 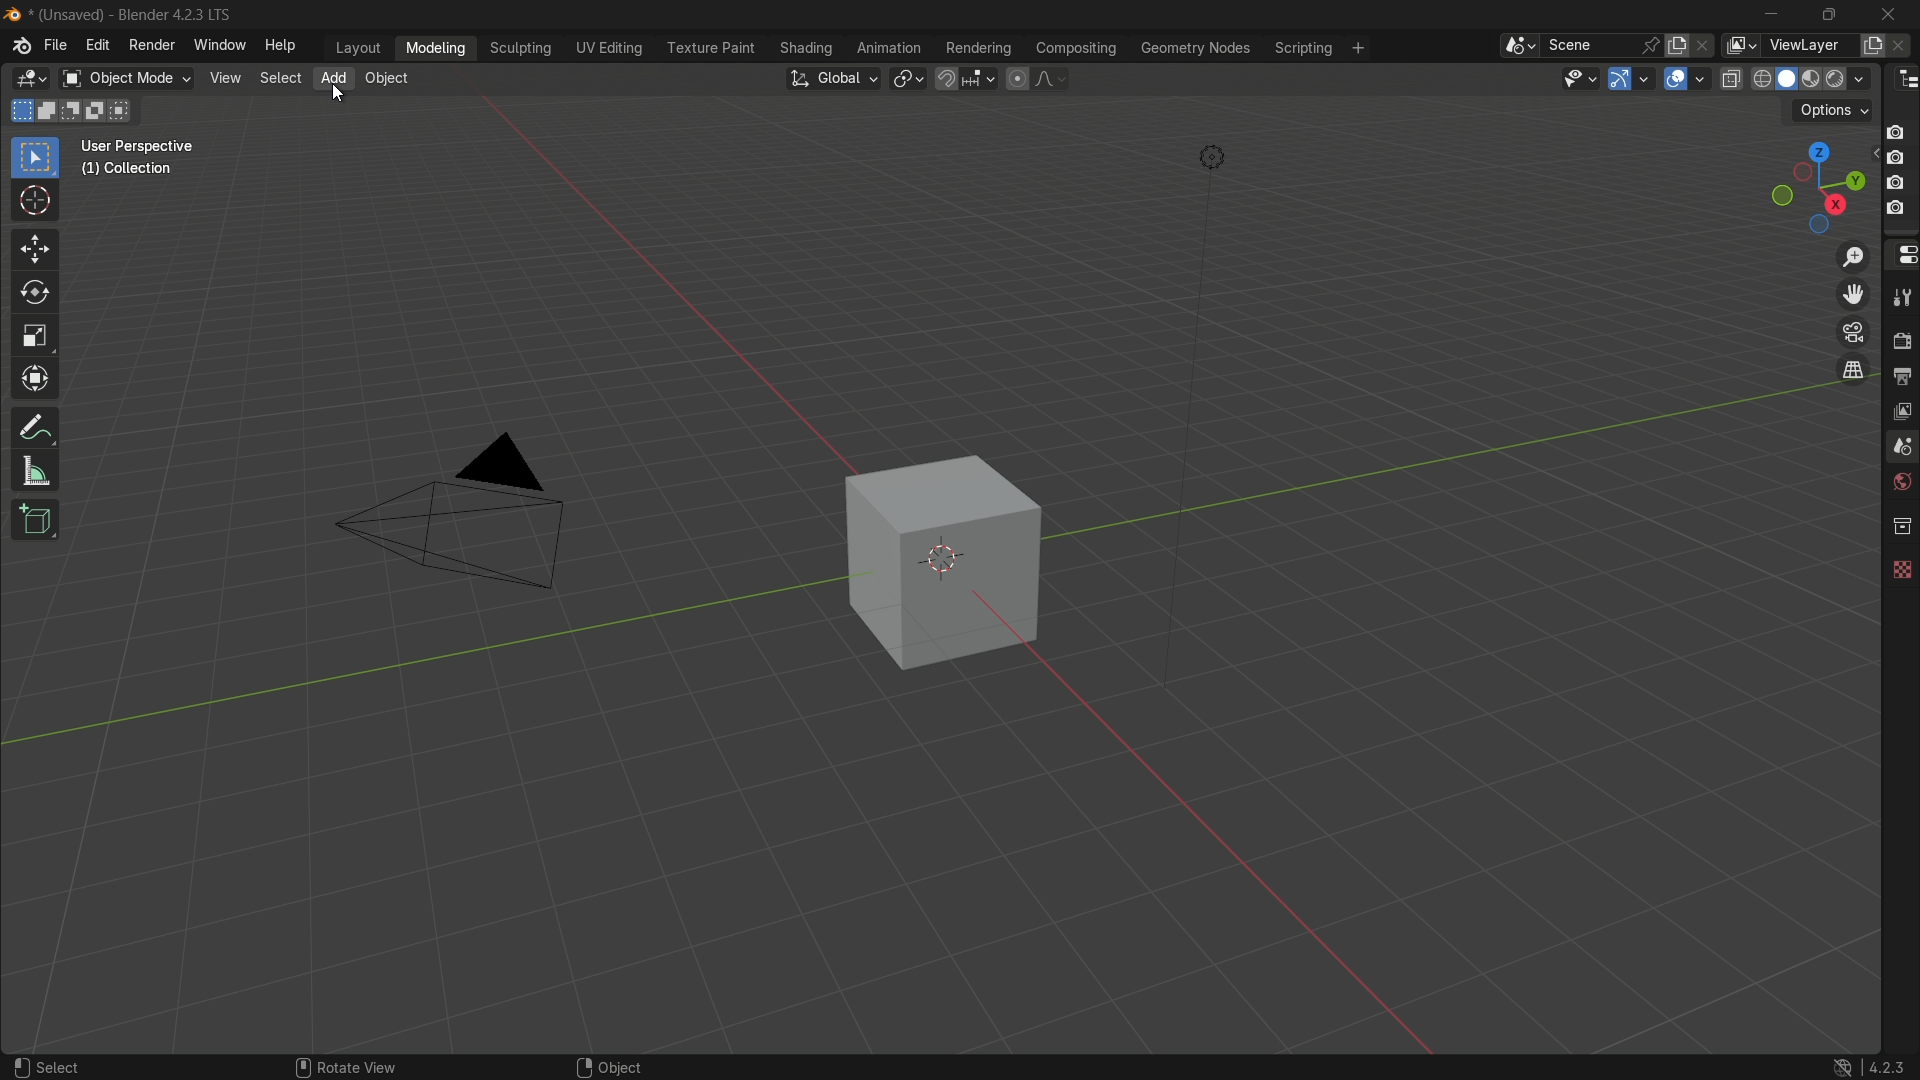 I want to click on remove layer, so click(x=1907, y=47).